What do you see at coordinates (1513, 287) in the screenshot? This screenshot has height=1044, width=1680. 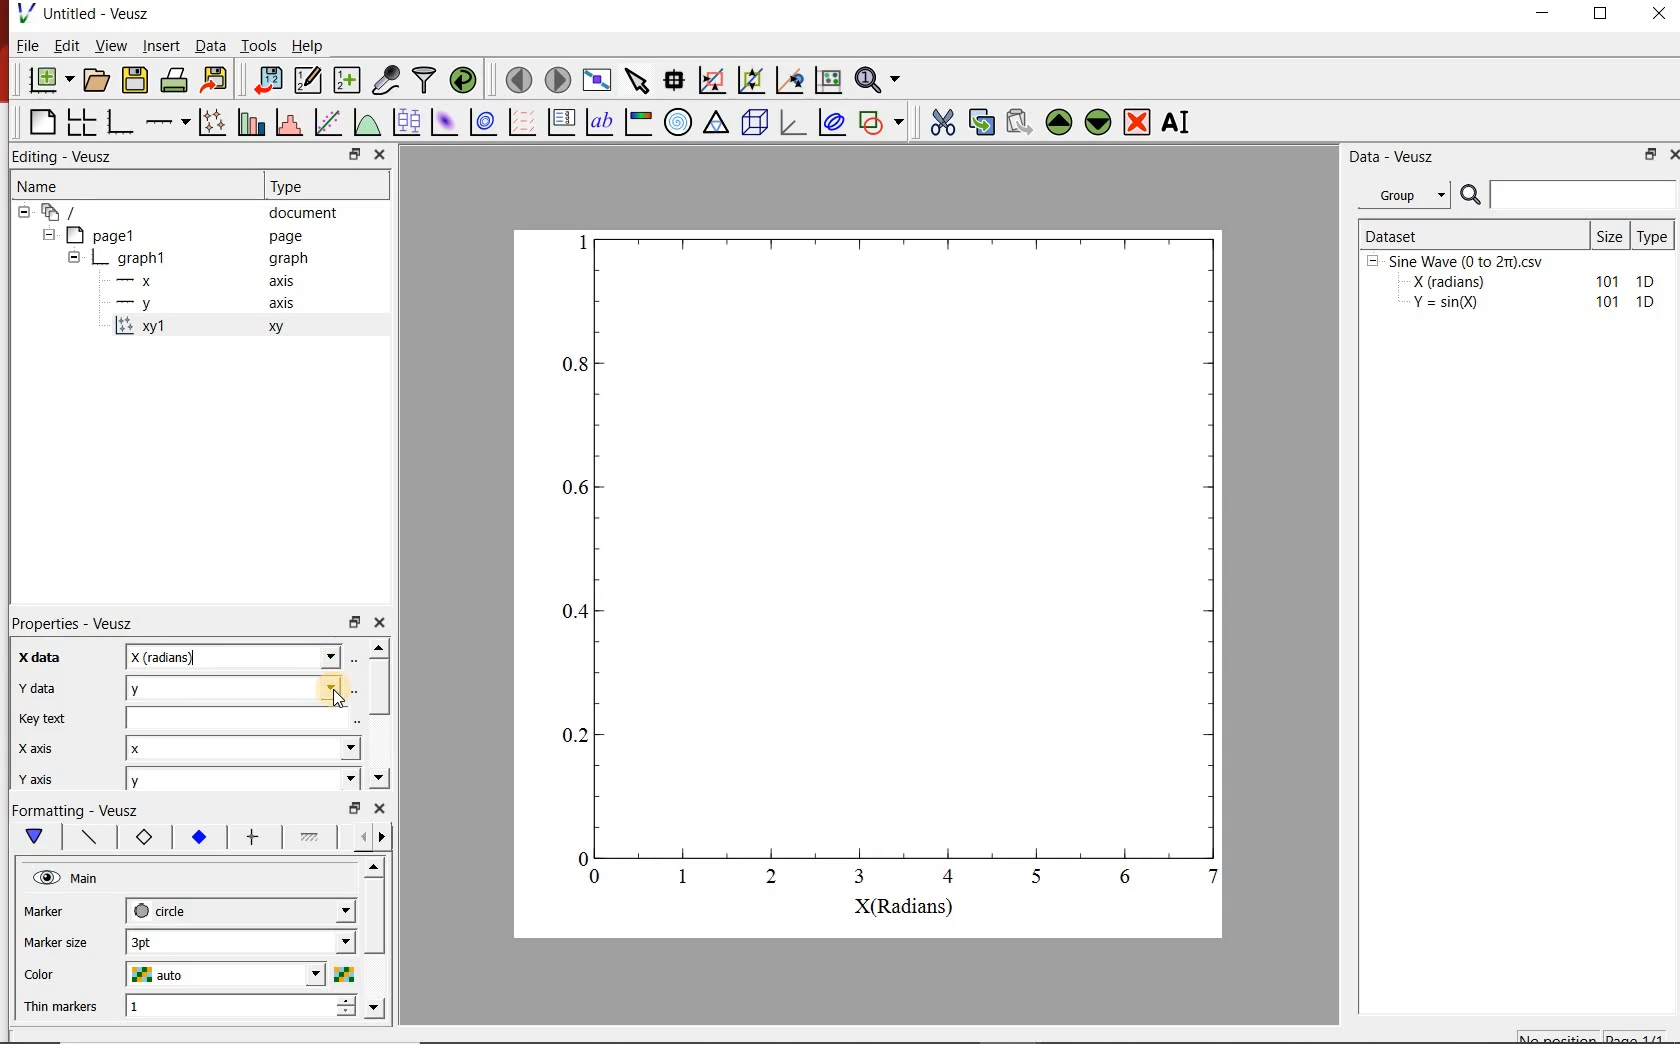 I see `Sine Wave (0 to 2m).csvX (radians) 101 1DY =sin(Q) 101 1D` at bounding box center [1513, 287].